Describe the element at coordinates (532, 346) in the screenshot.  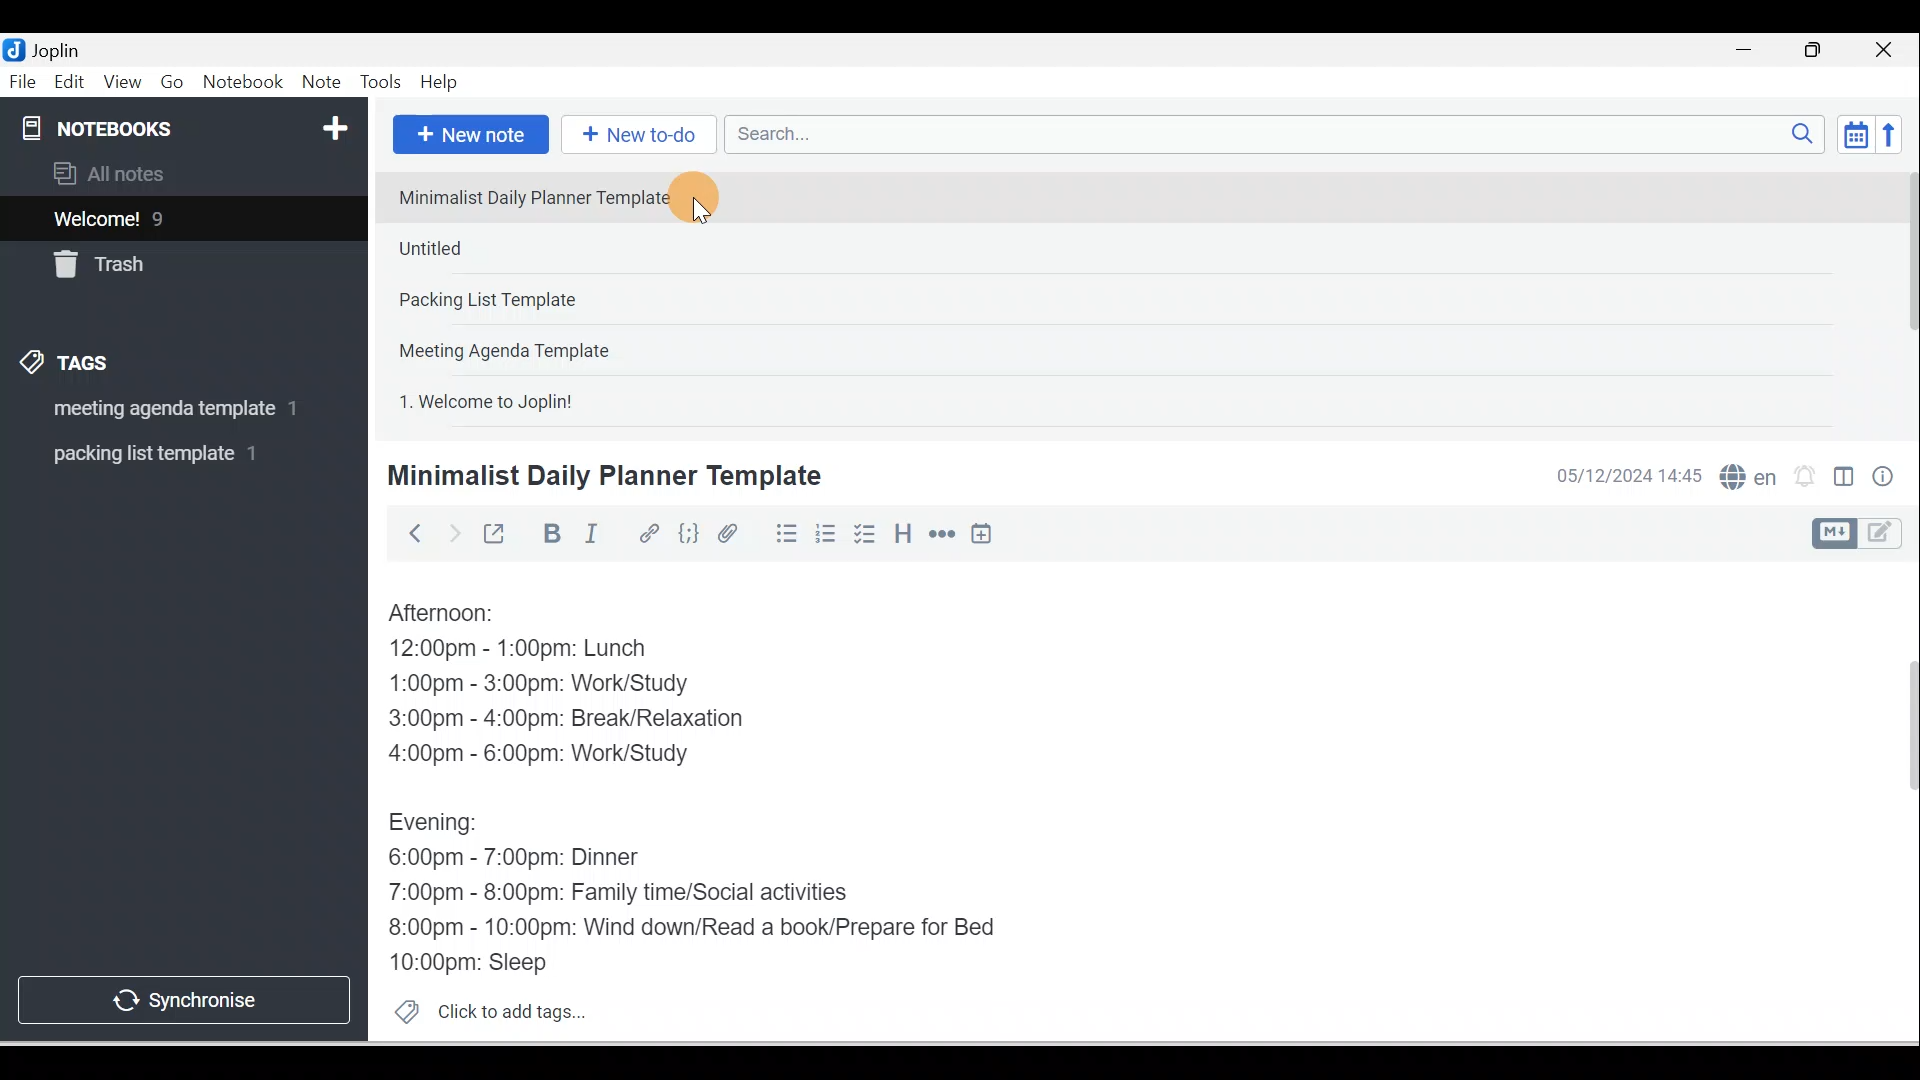
I see `Note 4` at that location.